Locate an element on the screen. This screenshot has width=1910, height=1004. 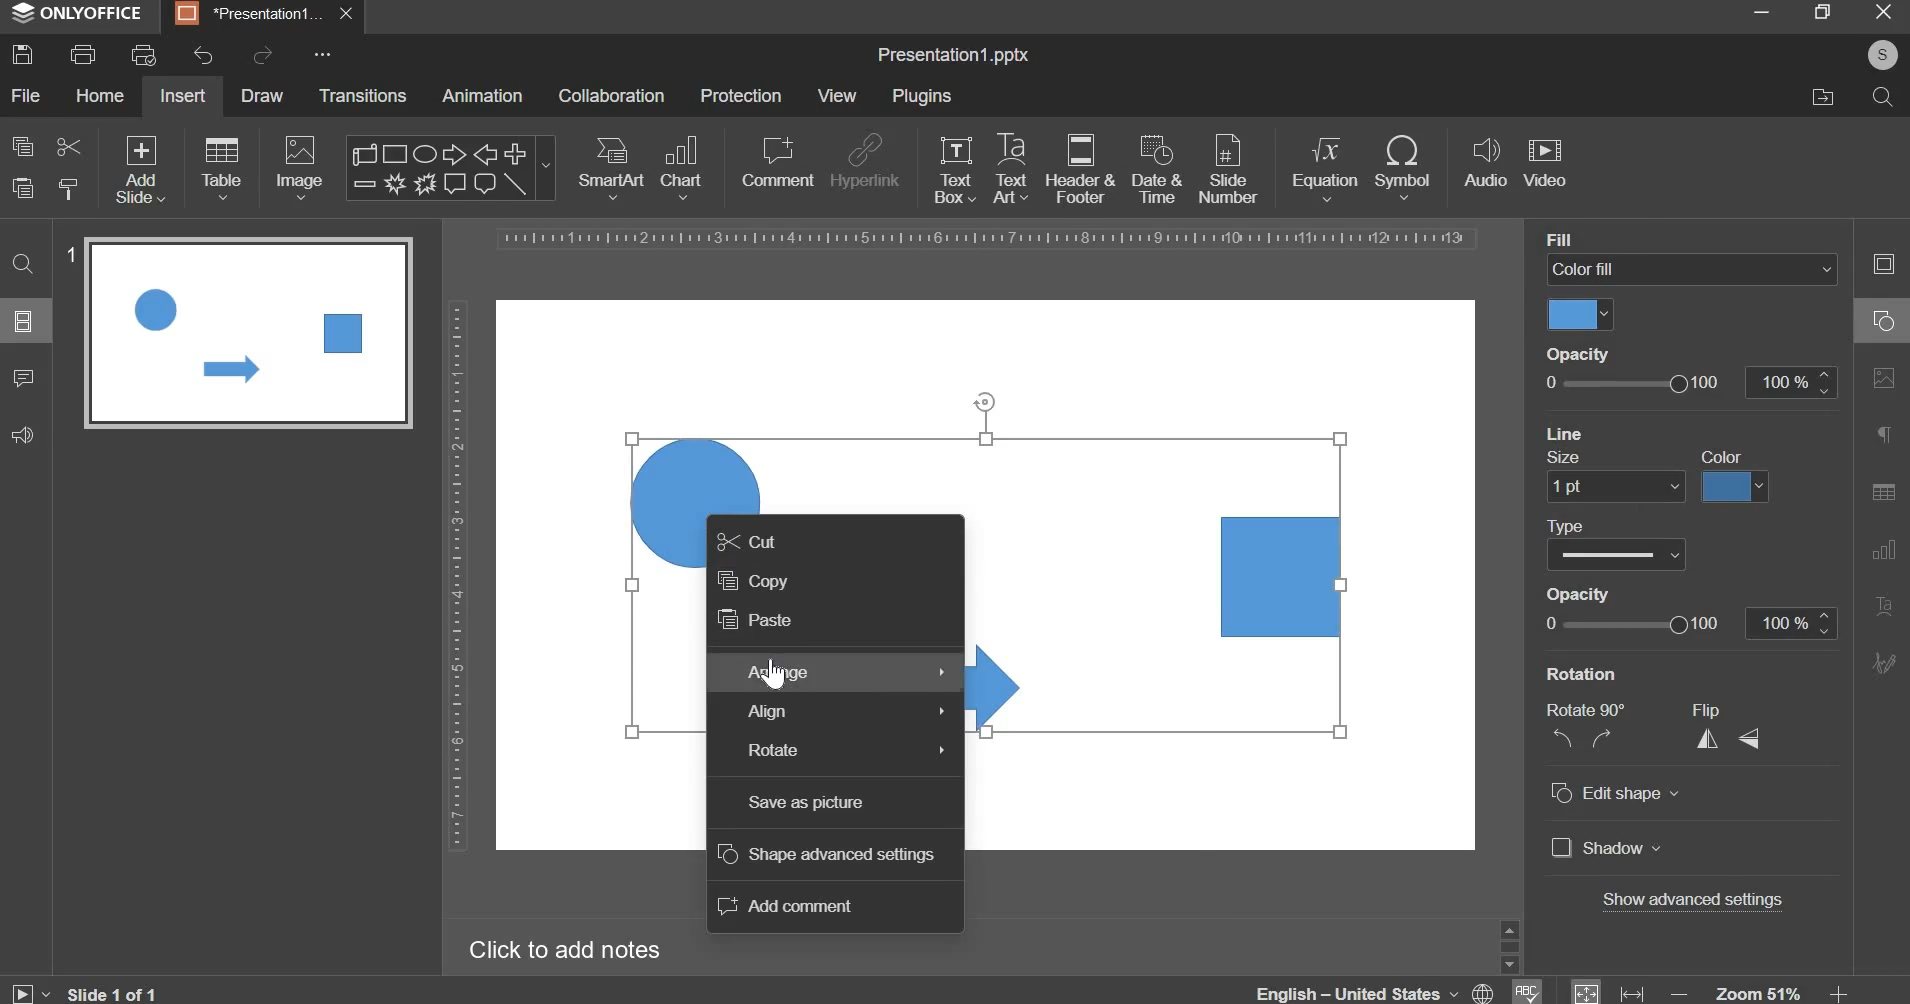
date & time is located at coordinates (1157, 169).